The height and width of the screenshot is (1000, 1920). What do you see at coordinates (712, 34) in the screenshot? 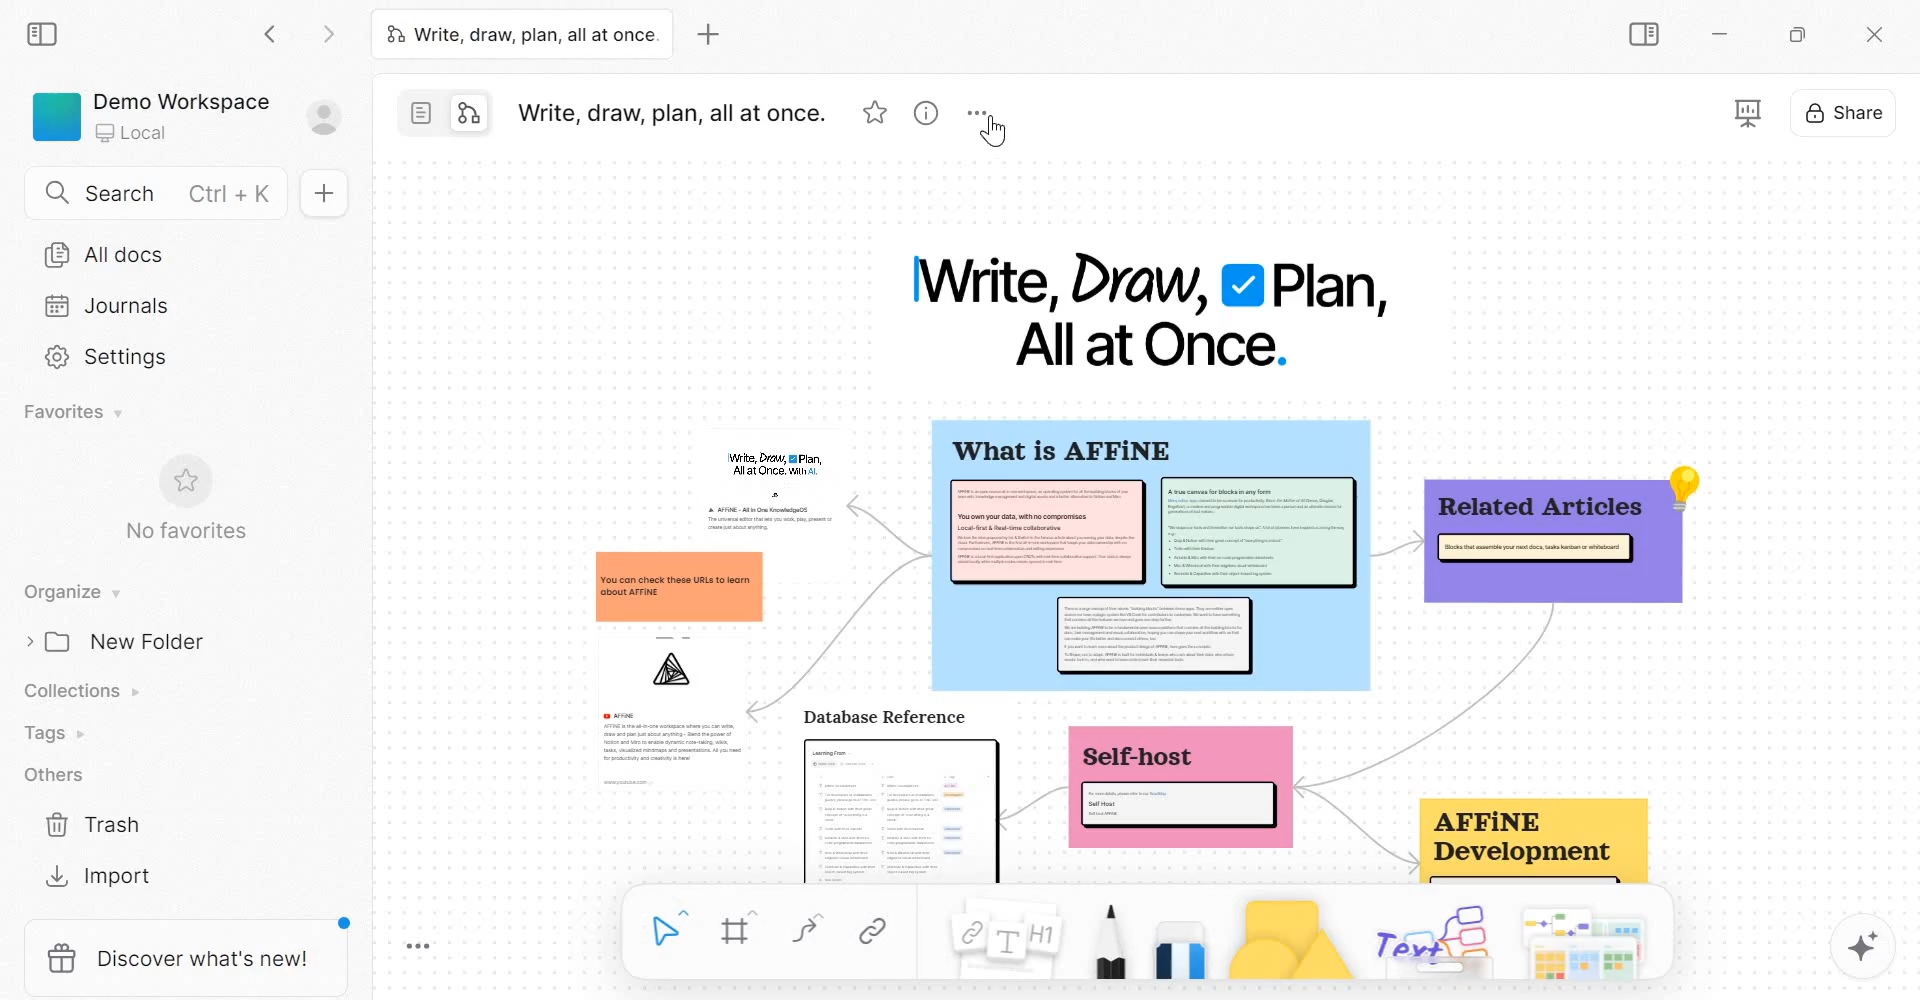
I see `new tab` at bounding box center [712, 34].